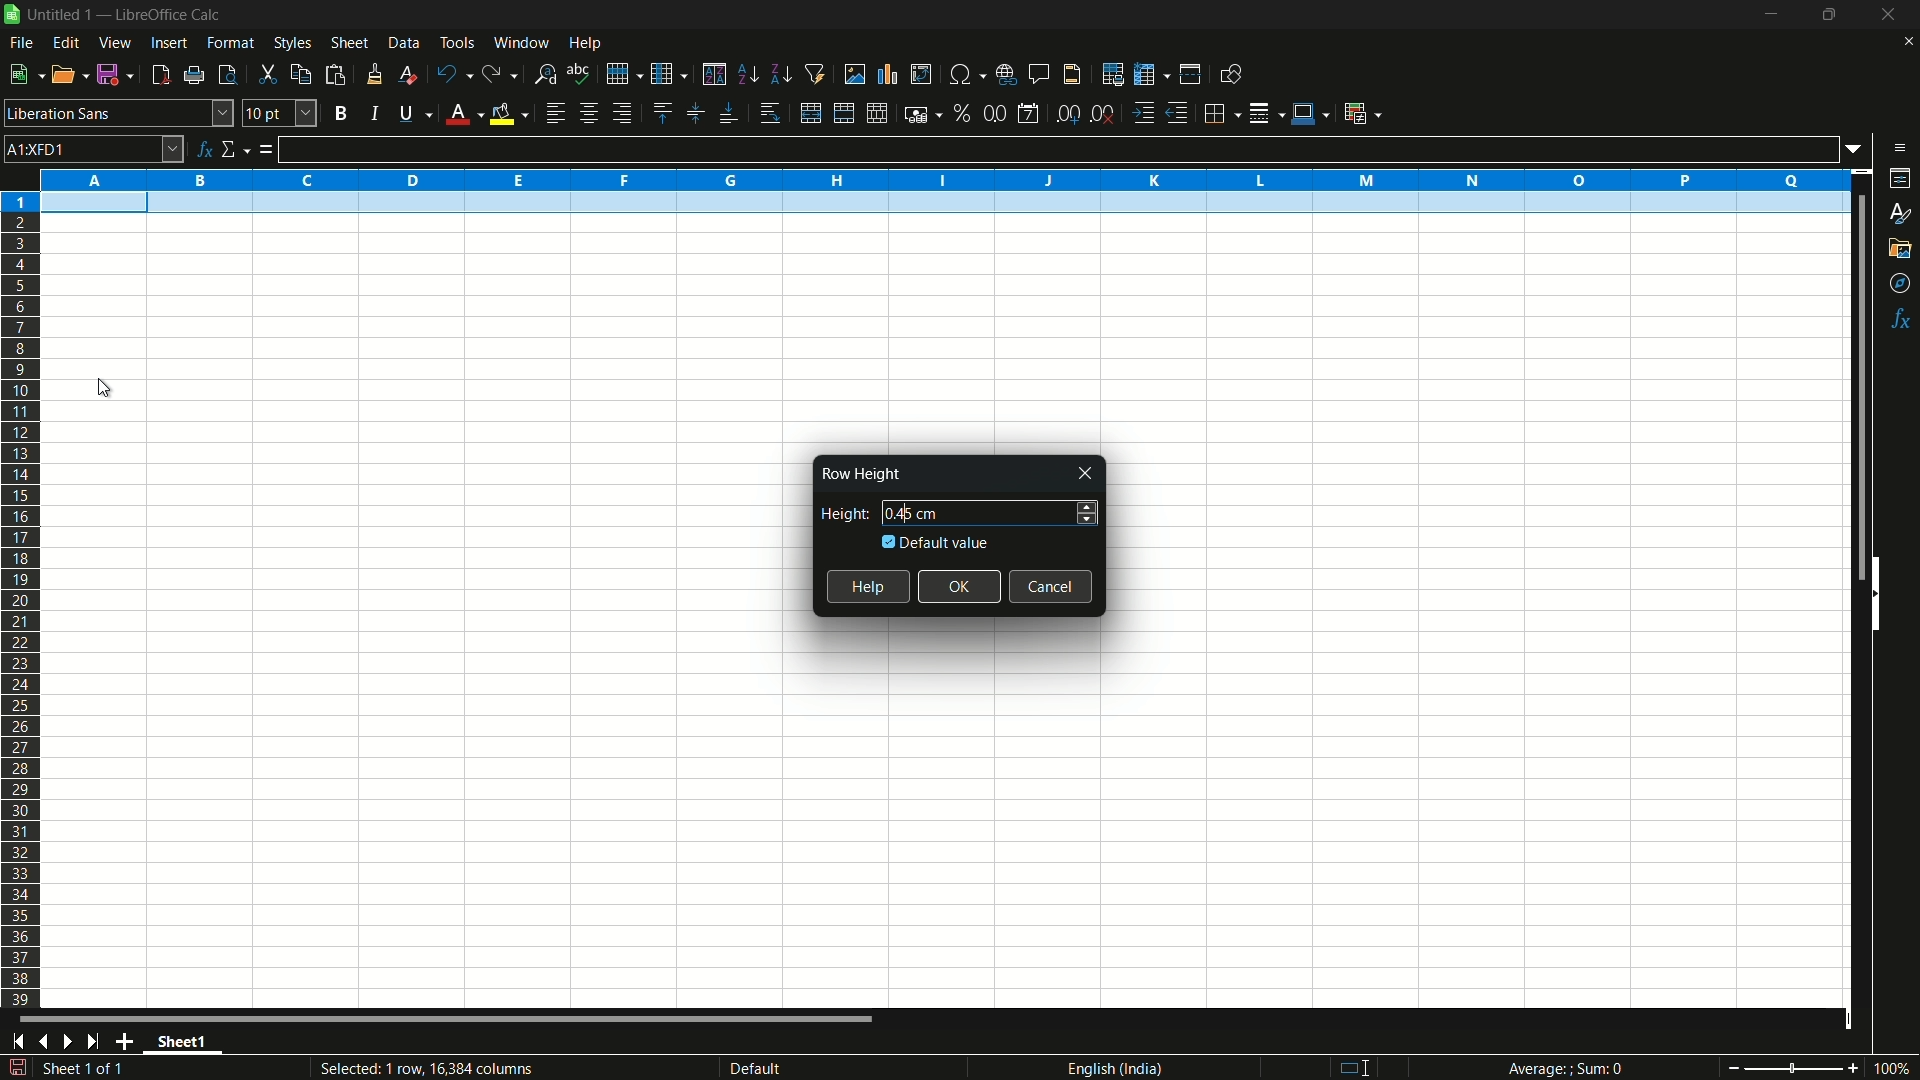 This screenshot has height=1080, width=1920. What do you see at coordinates (859, 474) in the screenshot?
I see `Row Height` at bounding box center [859, 474].